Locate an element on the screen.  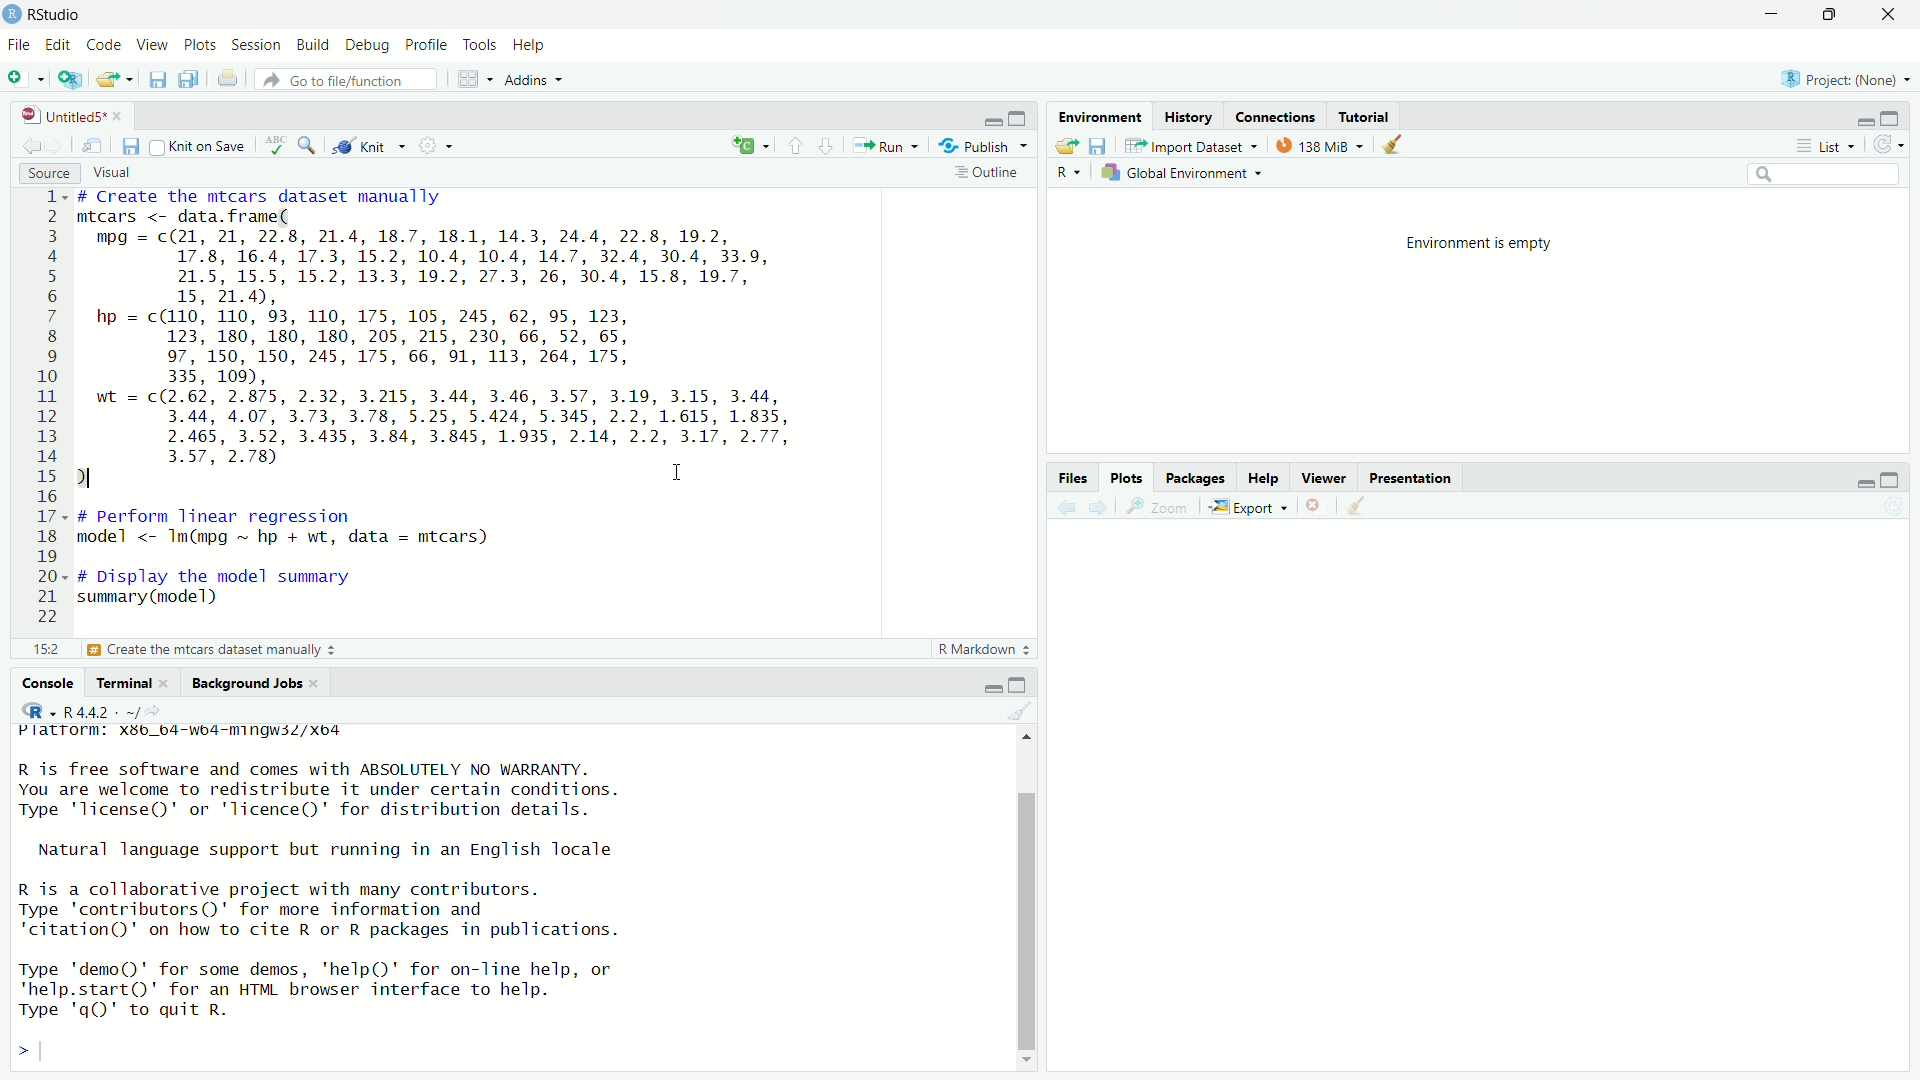
knit on save is located at coordinates (197, 146).